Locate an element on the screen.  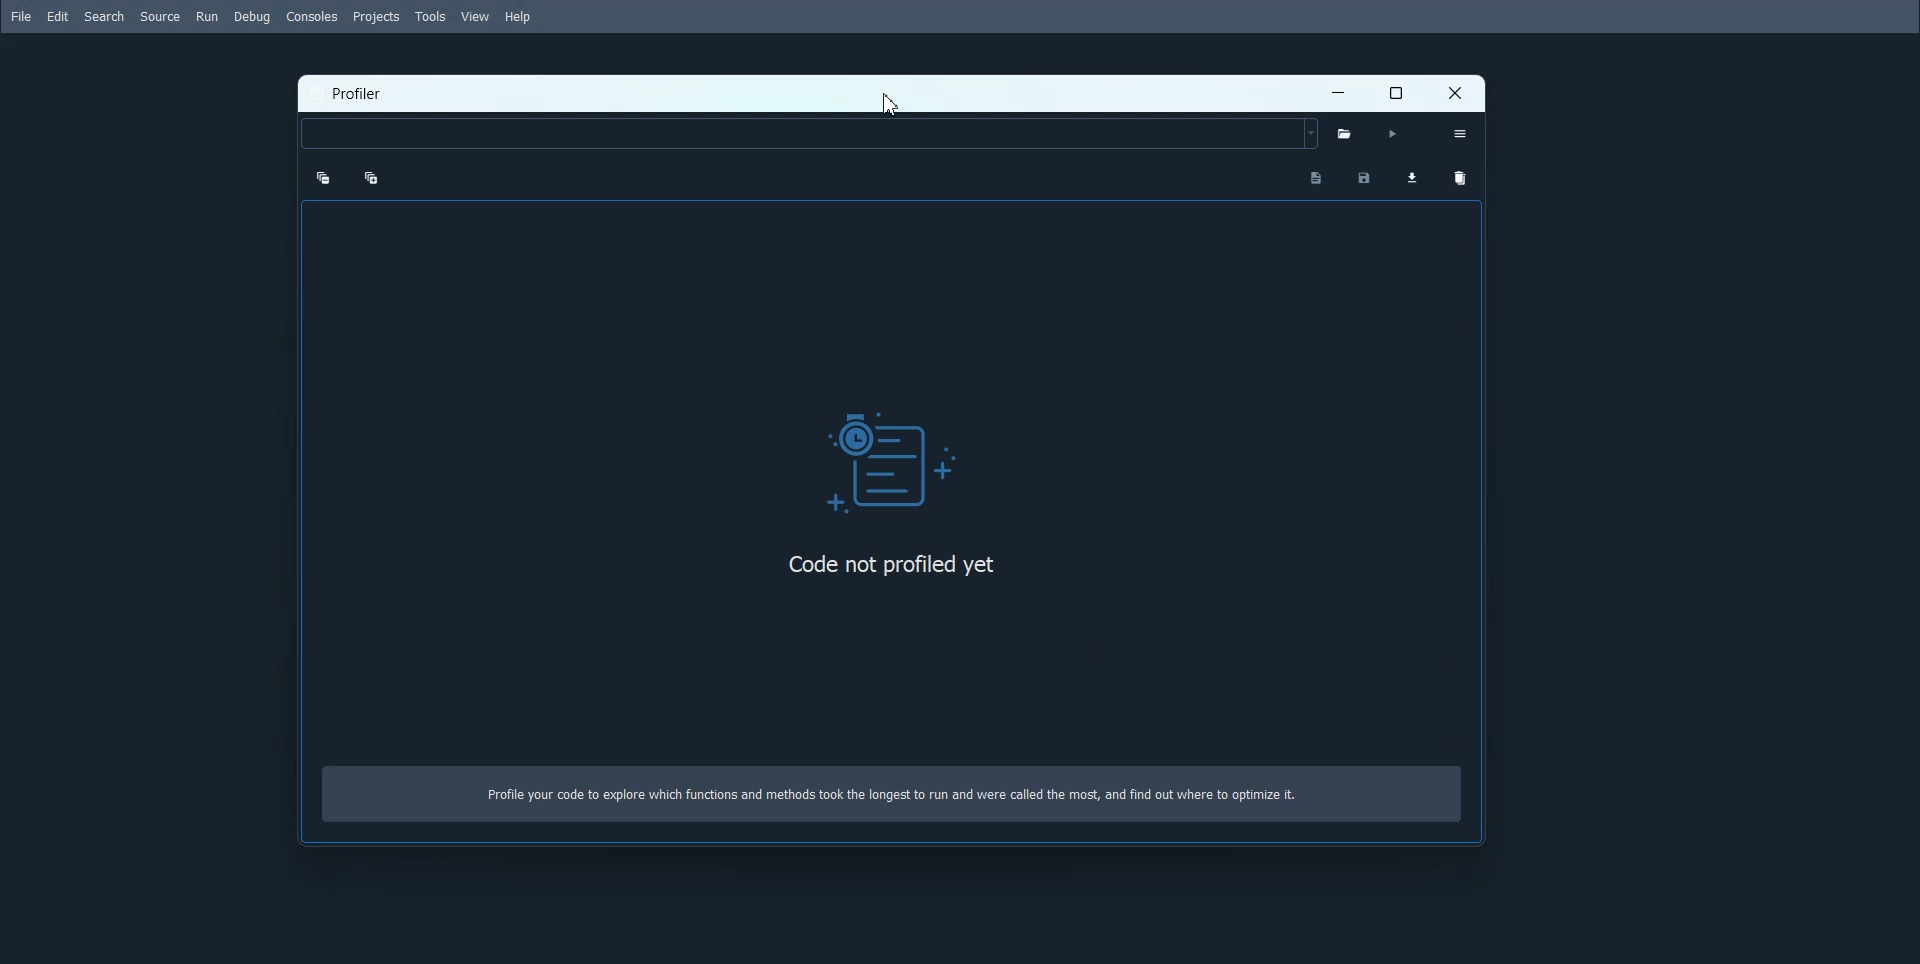
Collapse one level up is located at coordinates (323, 177).